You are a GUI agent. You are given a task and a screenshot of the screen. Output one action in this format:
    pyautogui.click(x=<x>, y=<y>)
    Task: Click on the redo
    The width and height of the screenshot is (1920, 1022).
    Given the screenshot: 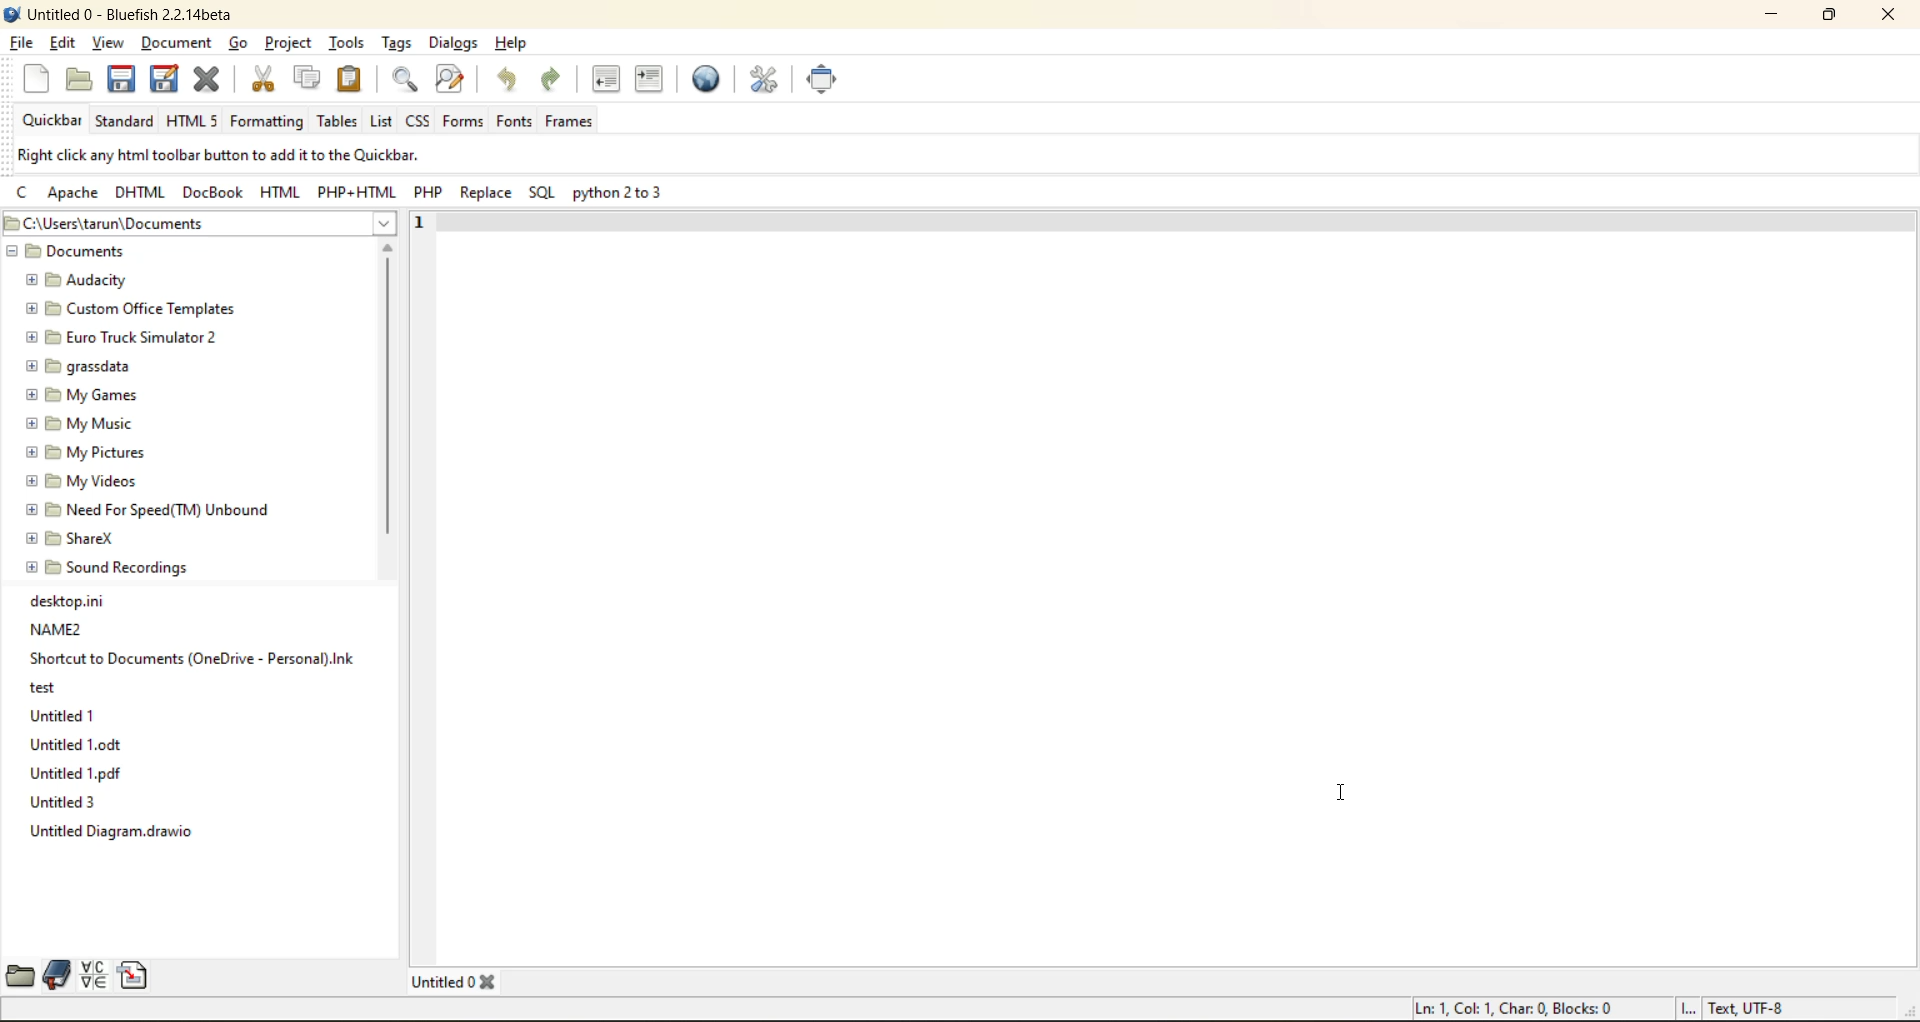 What is the action you would take?
    pyautogui.click(x=556, y=81)
    